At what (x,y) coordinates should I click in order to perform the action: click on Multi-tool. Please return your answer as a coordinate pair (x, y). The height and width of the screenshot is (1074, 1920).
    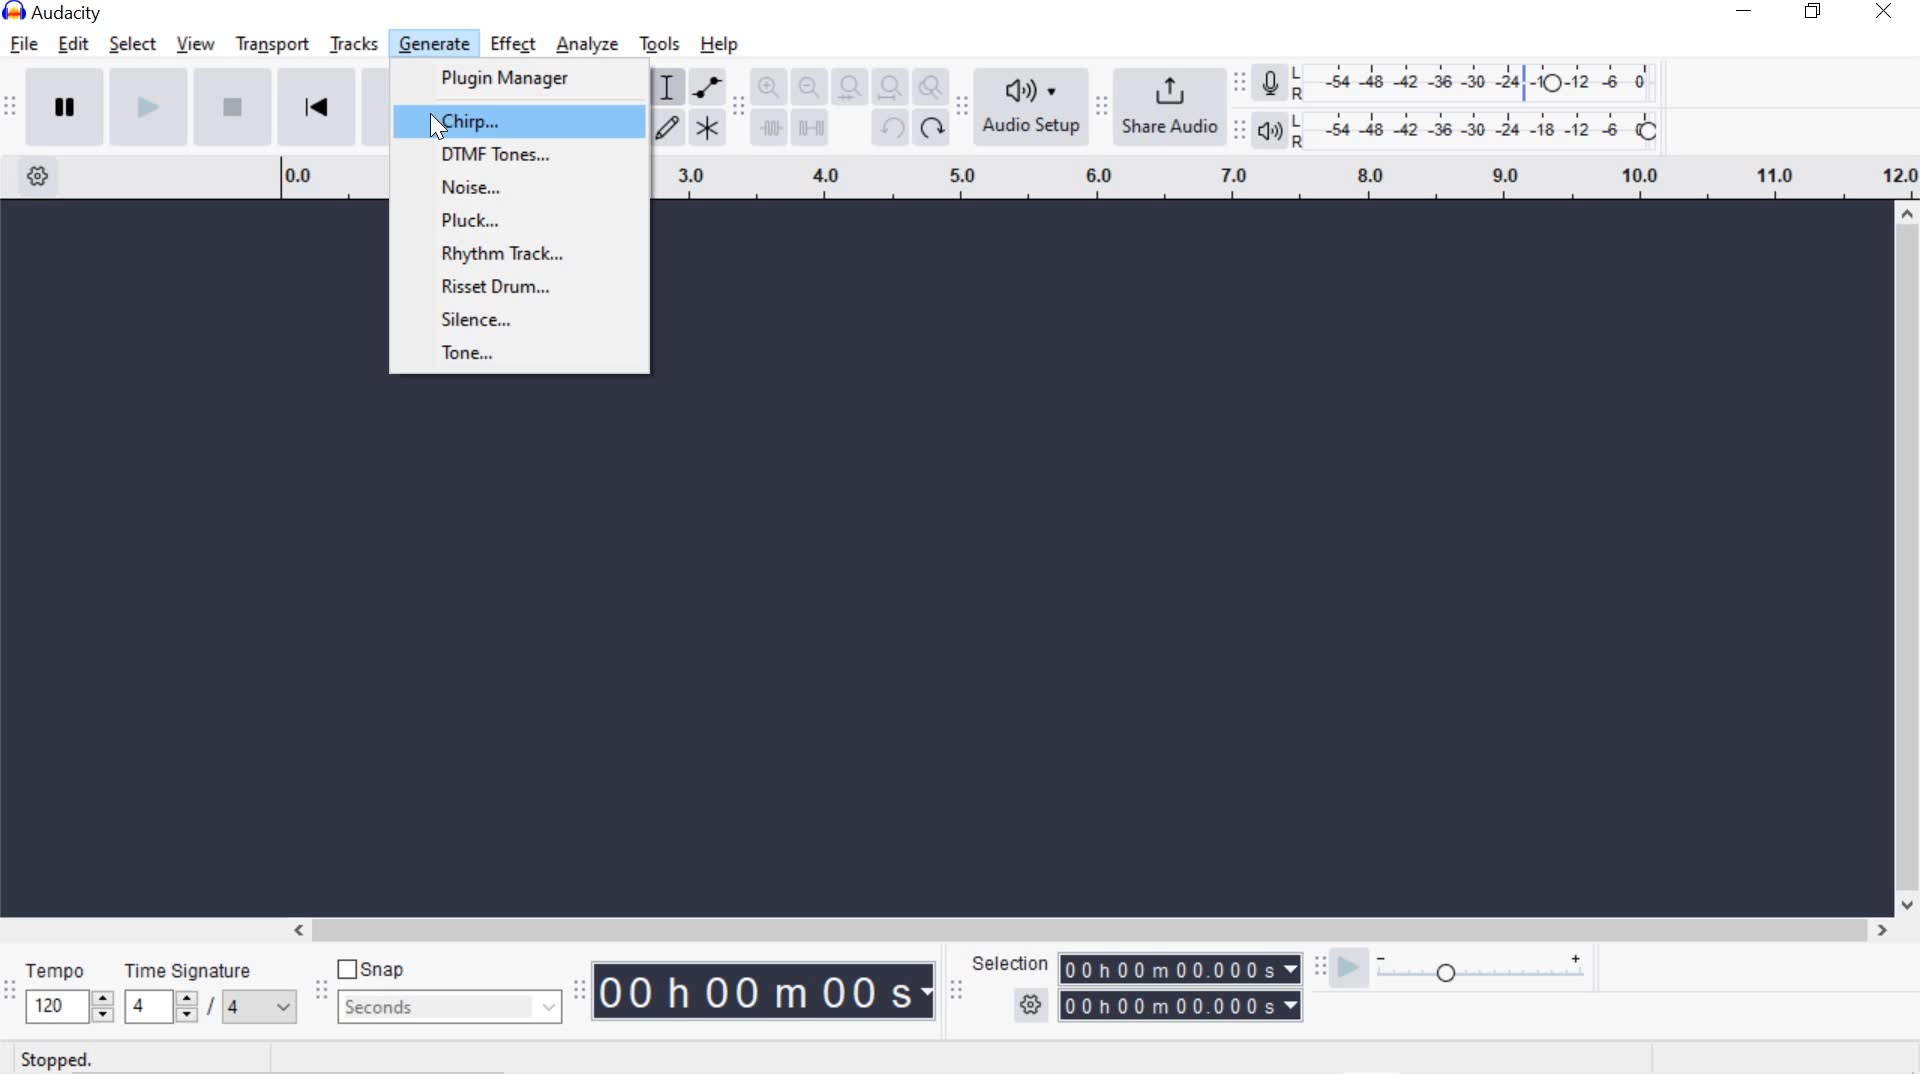
    Looking at the image, I should click on (706, 127).